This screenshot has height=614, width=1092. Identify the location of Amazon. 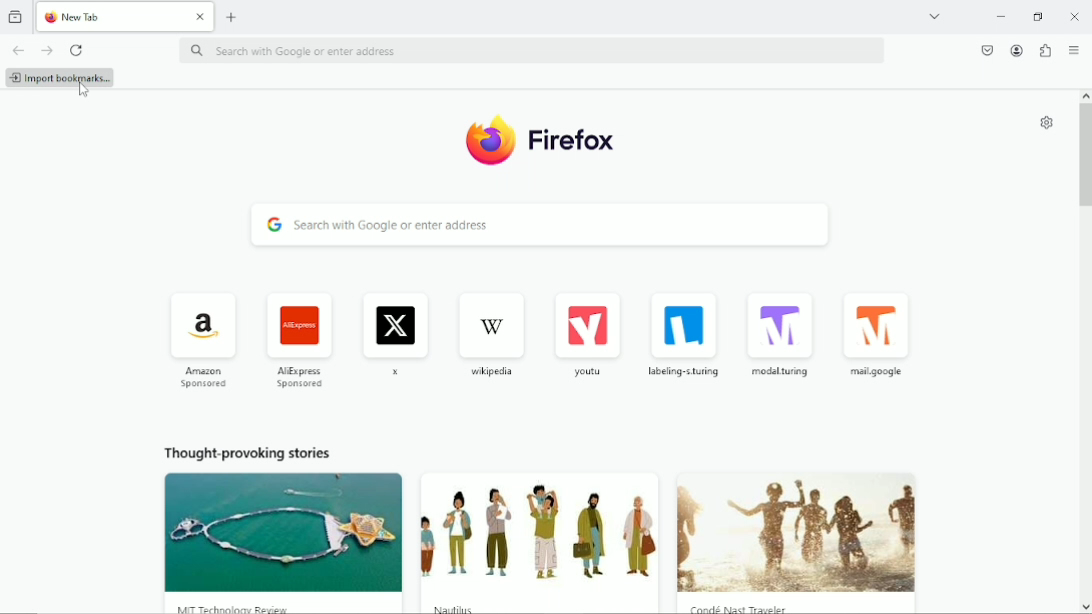
(203, 338).